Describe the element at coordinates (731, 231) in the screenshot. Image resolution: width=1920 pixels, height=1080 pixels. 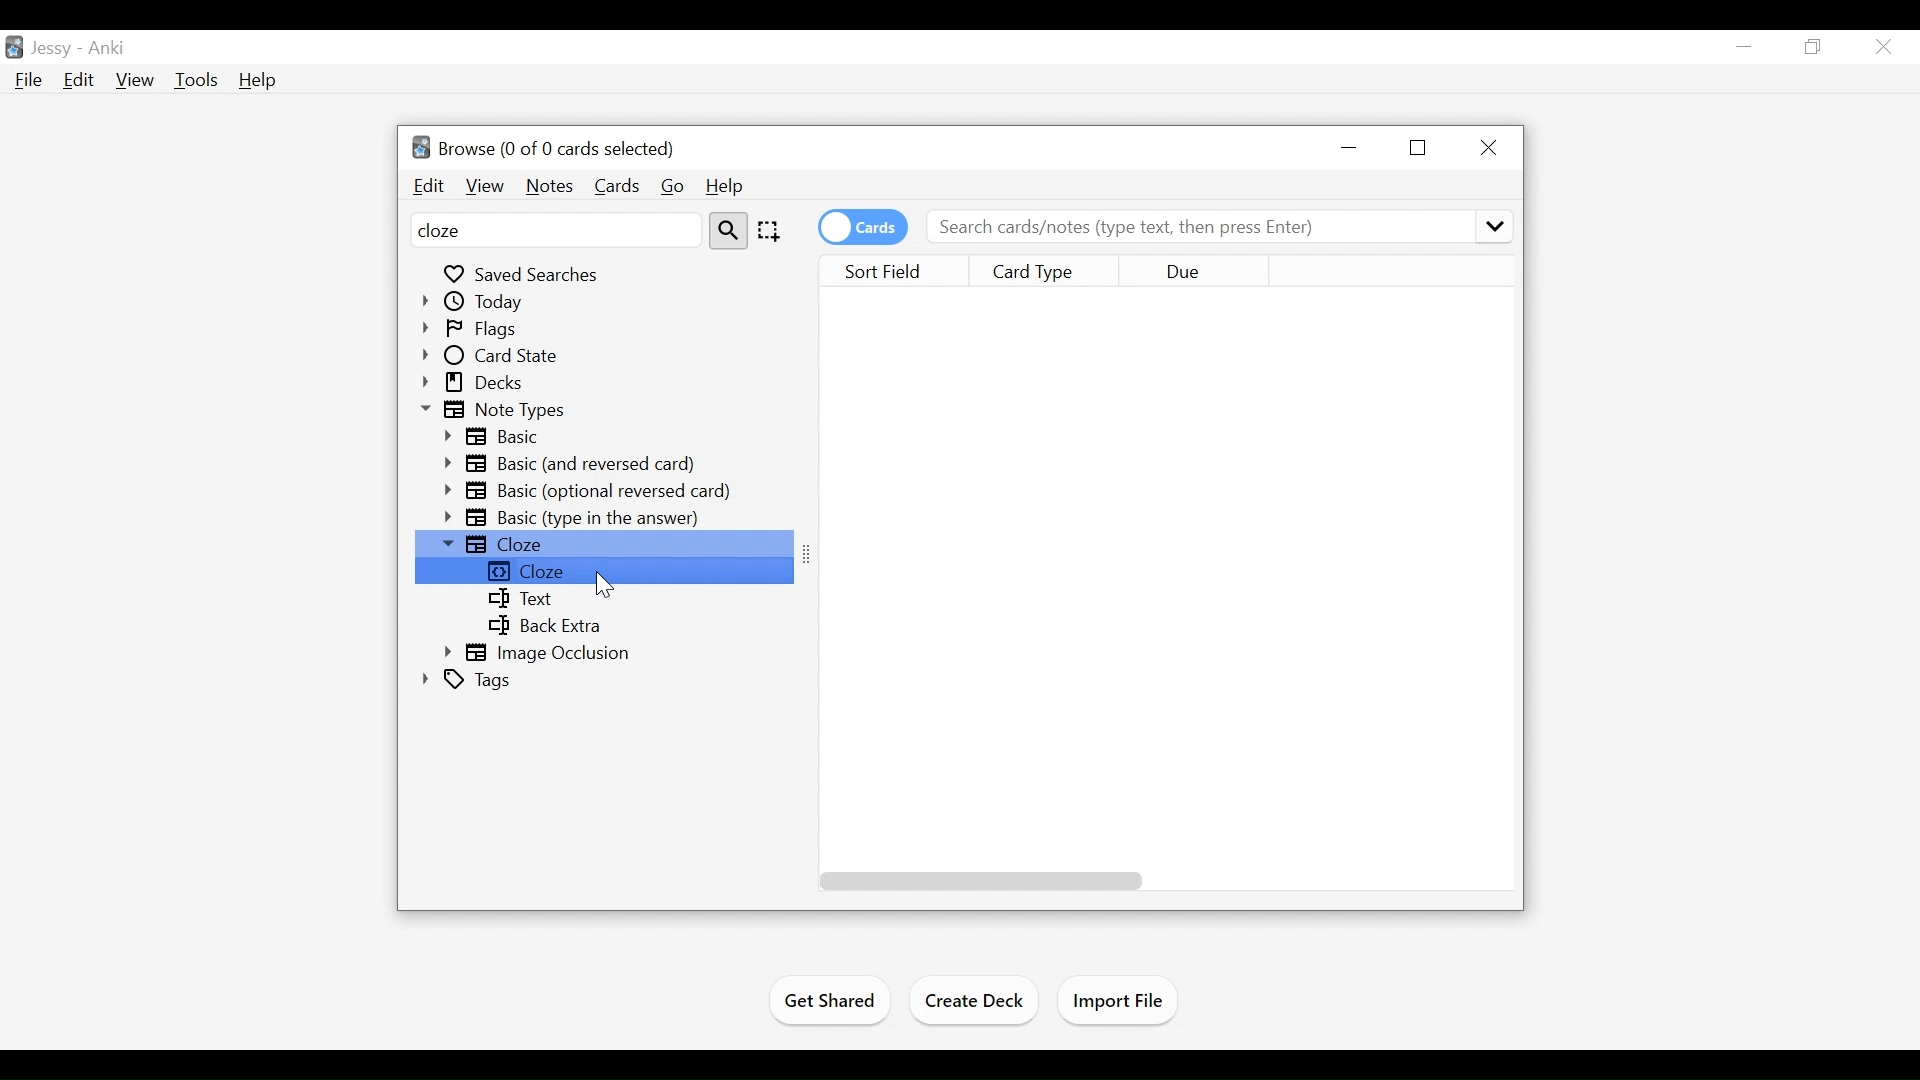
I see `Search tool` at that location.